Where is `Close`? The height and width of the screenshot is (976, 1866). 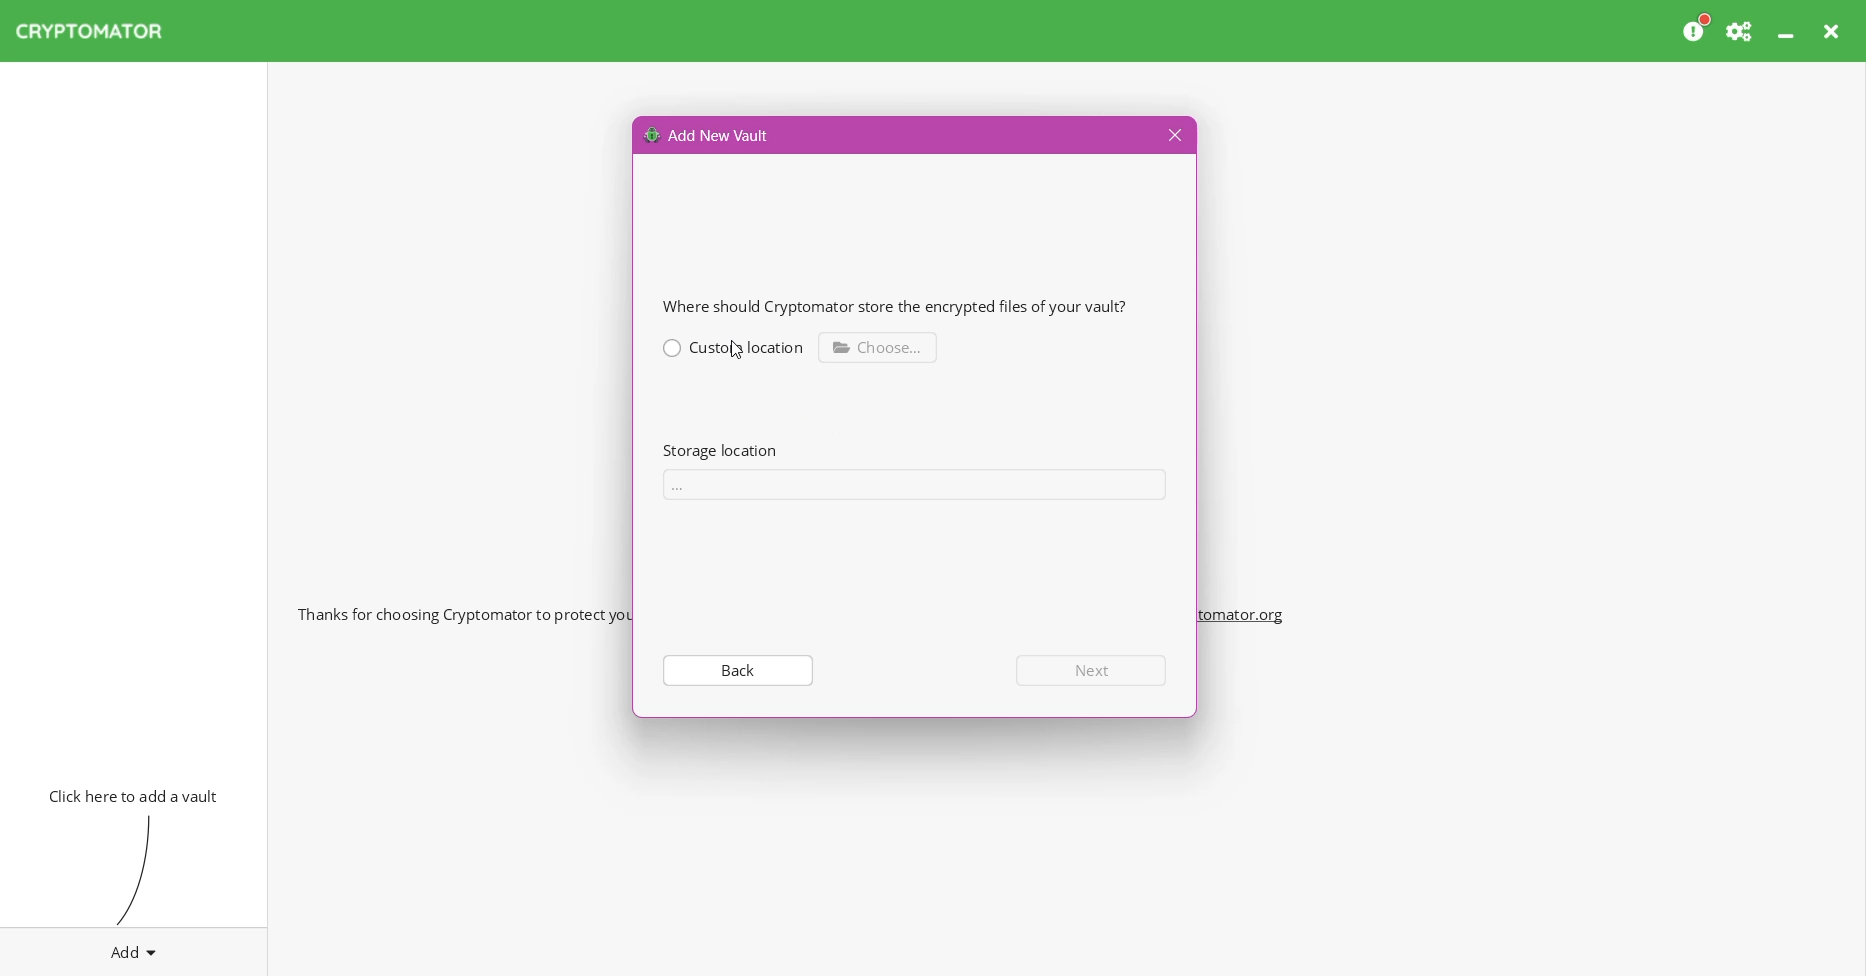
Close is located at coordinates (1834, 31).